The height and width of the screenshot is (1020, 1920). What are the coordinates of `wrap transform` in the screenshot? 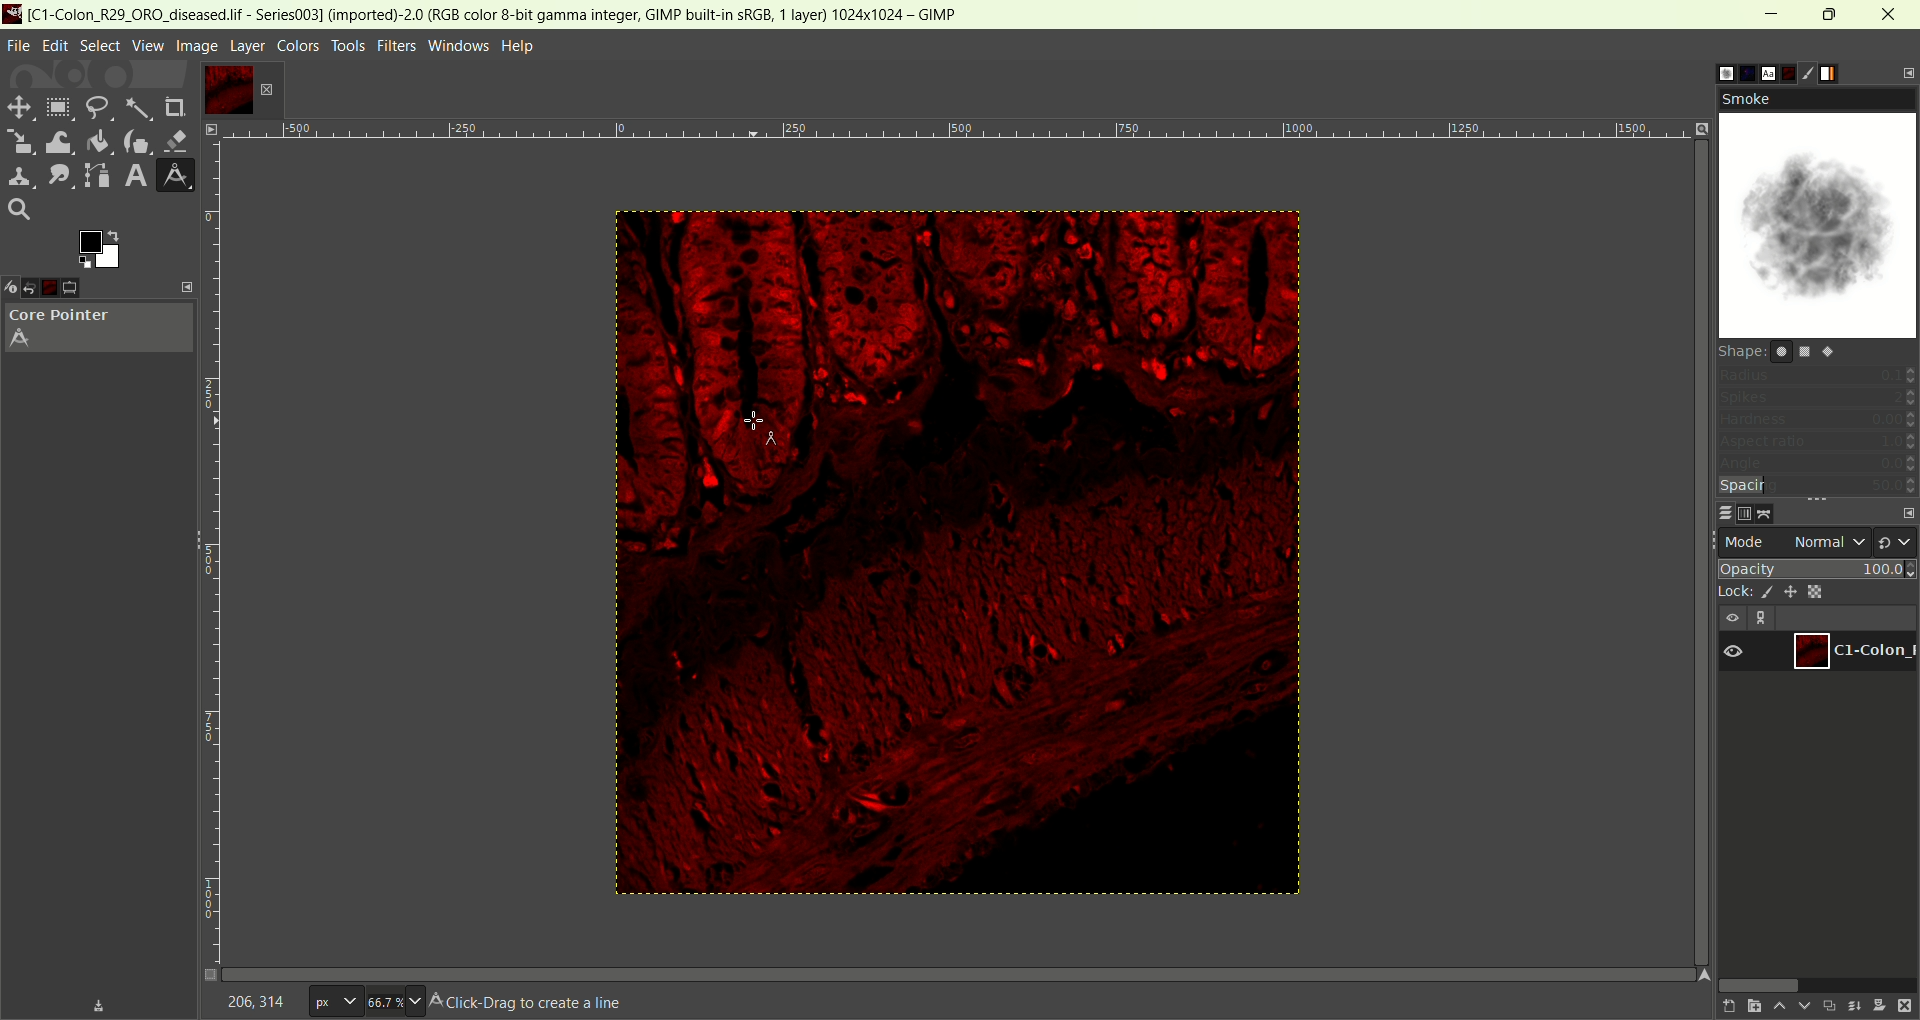 It's located at (55, 141).